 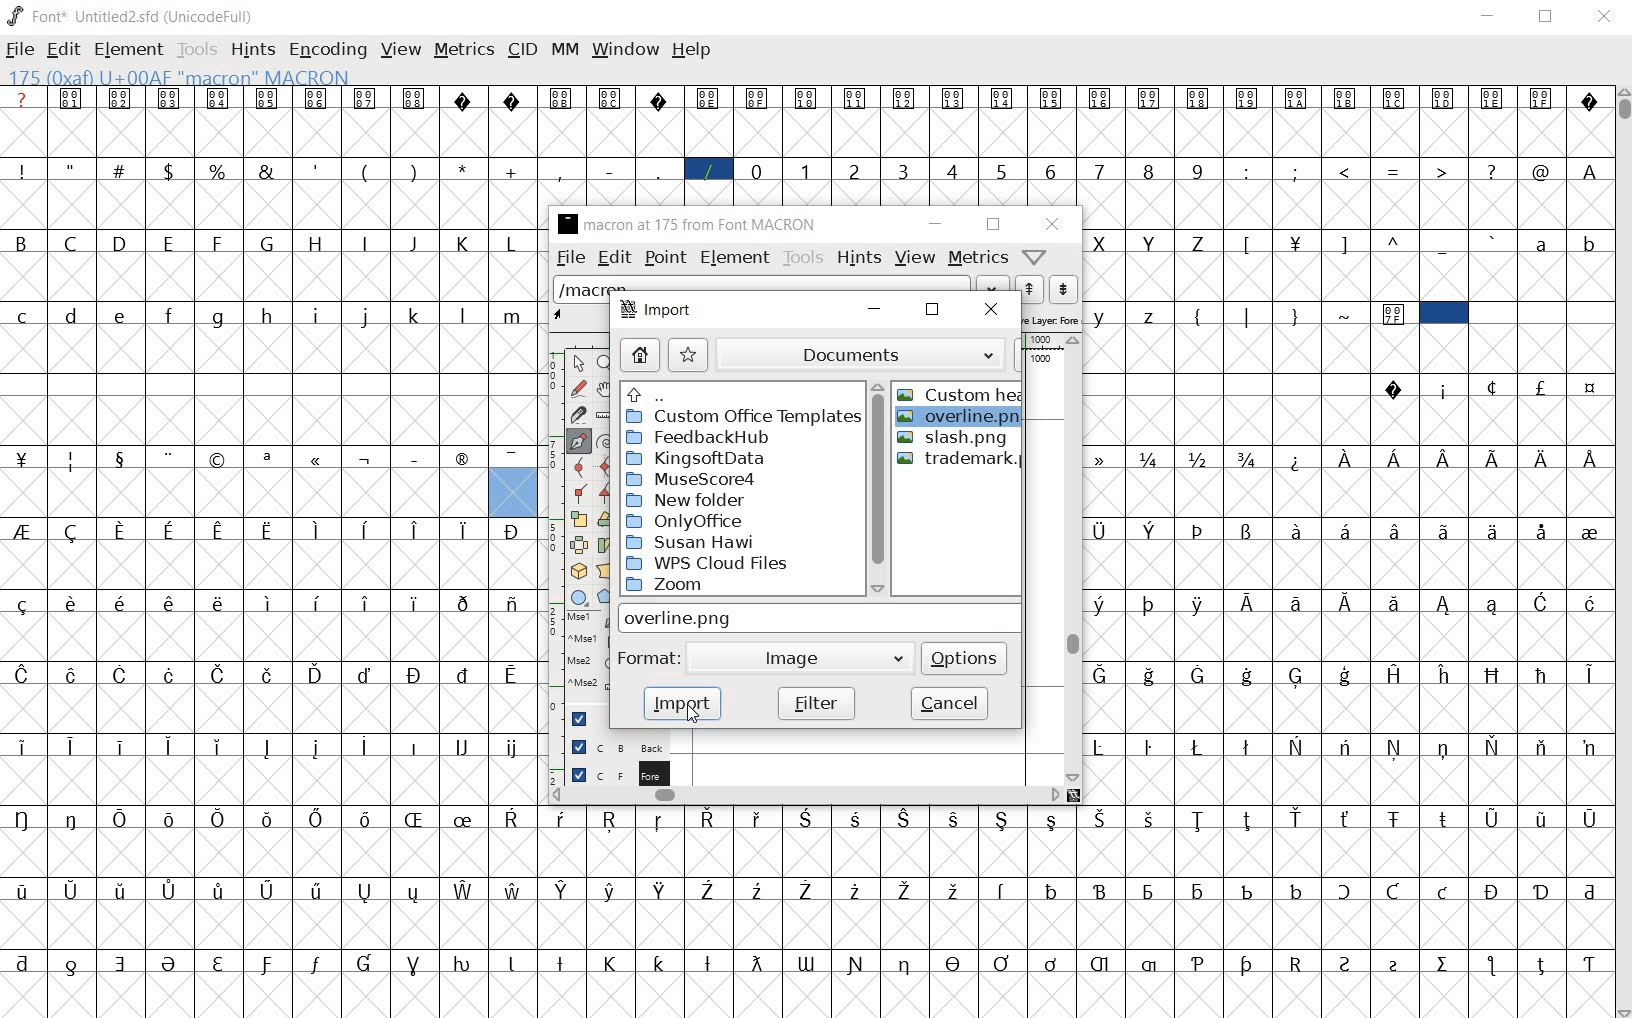 What do you see at coordinates (1249, 171) in the screenshot?
I see `:` at bounding box center [1249, 171].